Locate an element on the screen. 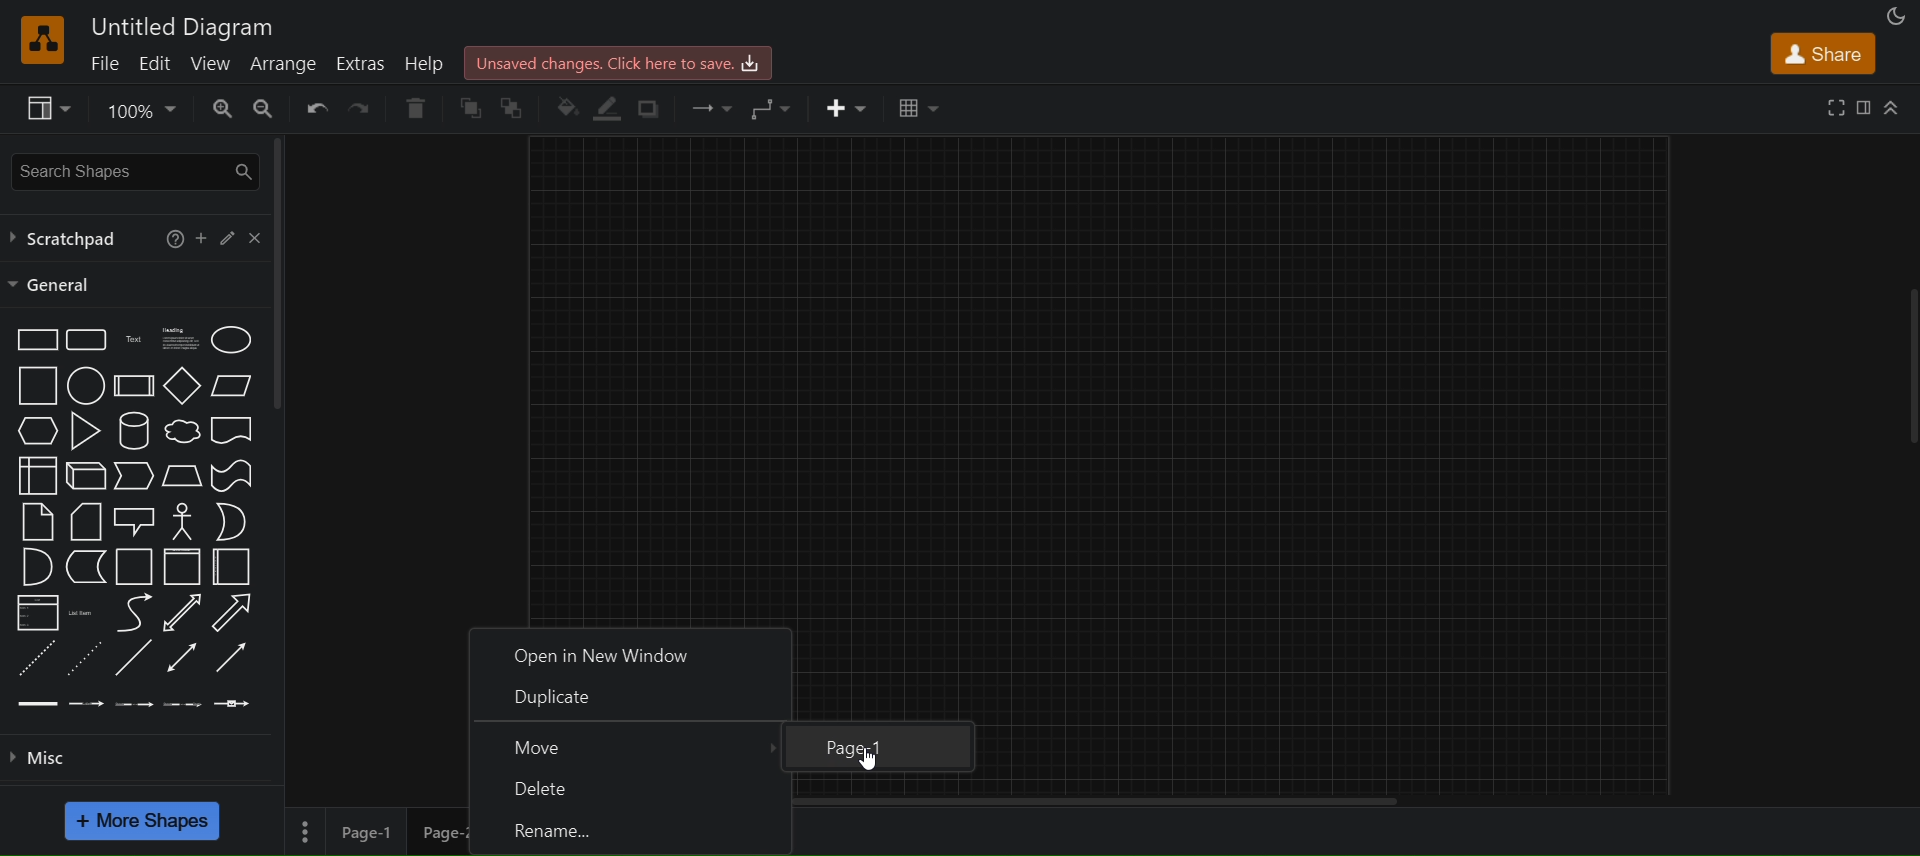 The width and height of the screenshot is (1920, 856). connector with 2 labels is located at coordinates (136, 701).